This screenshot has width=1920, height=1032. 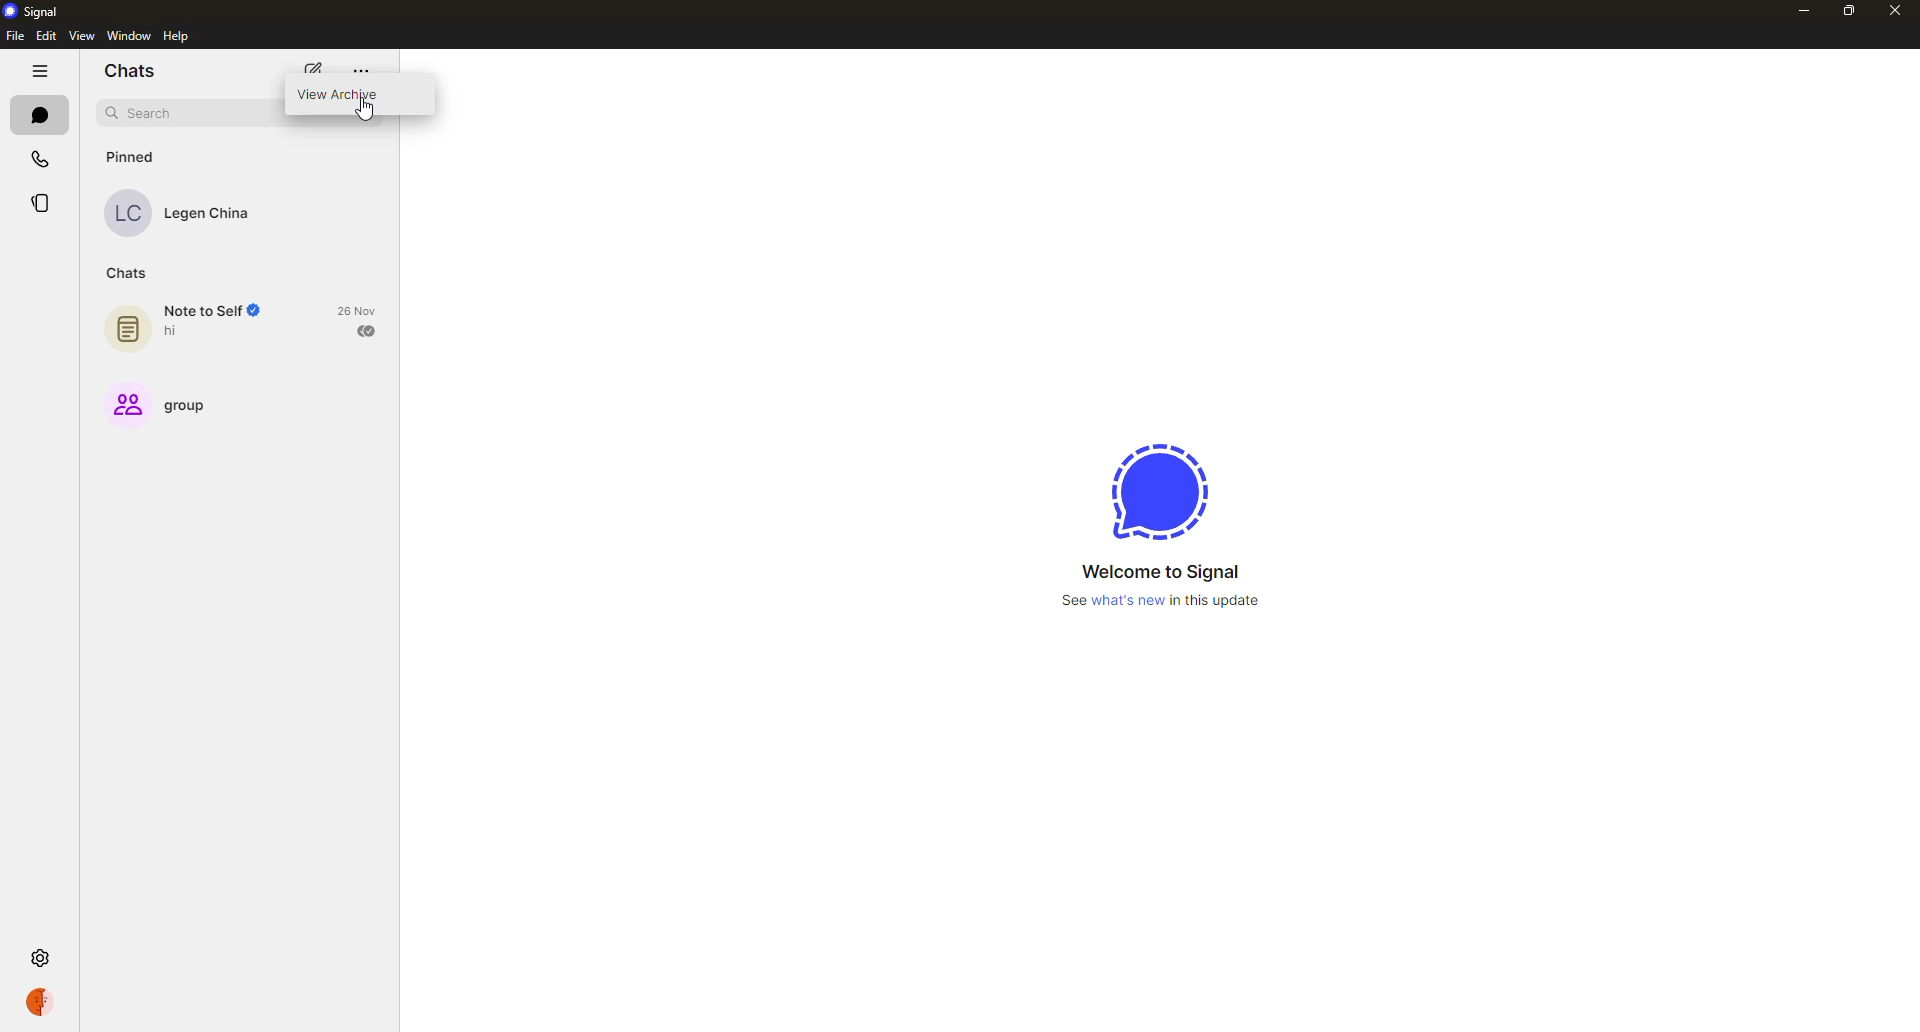 What do you see at coordinates (361, 71) in the screenshot?
I see `more` at bounding box center [361, 71].